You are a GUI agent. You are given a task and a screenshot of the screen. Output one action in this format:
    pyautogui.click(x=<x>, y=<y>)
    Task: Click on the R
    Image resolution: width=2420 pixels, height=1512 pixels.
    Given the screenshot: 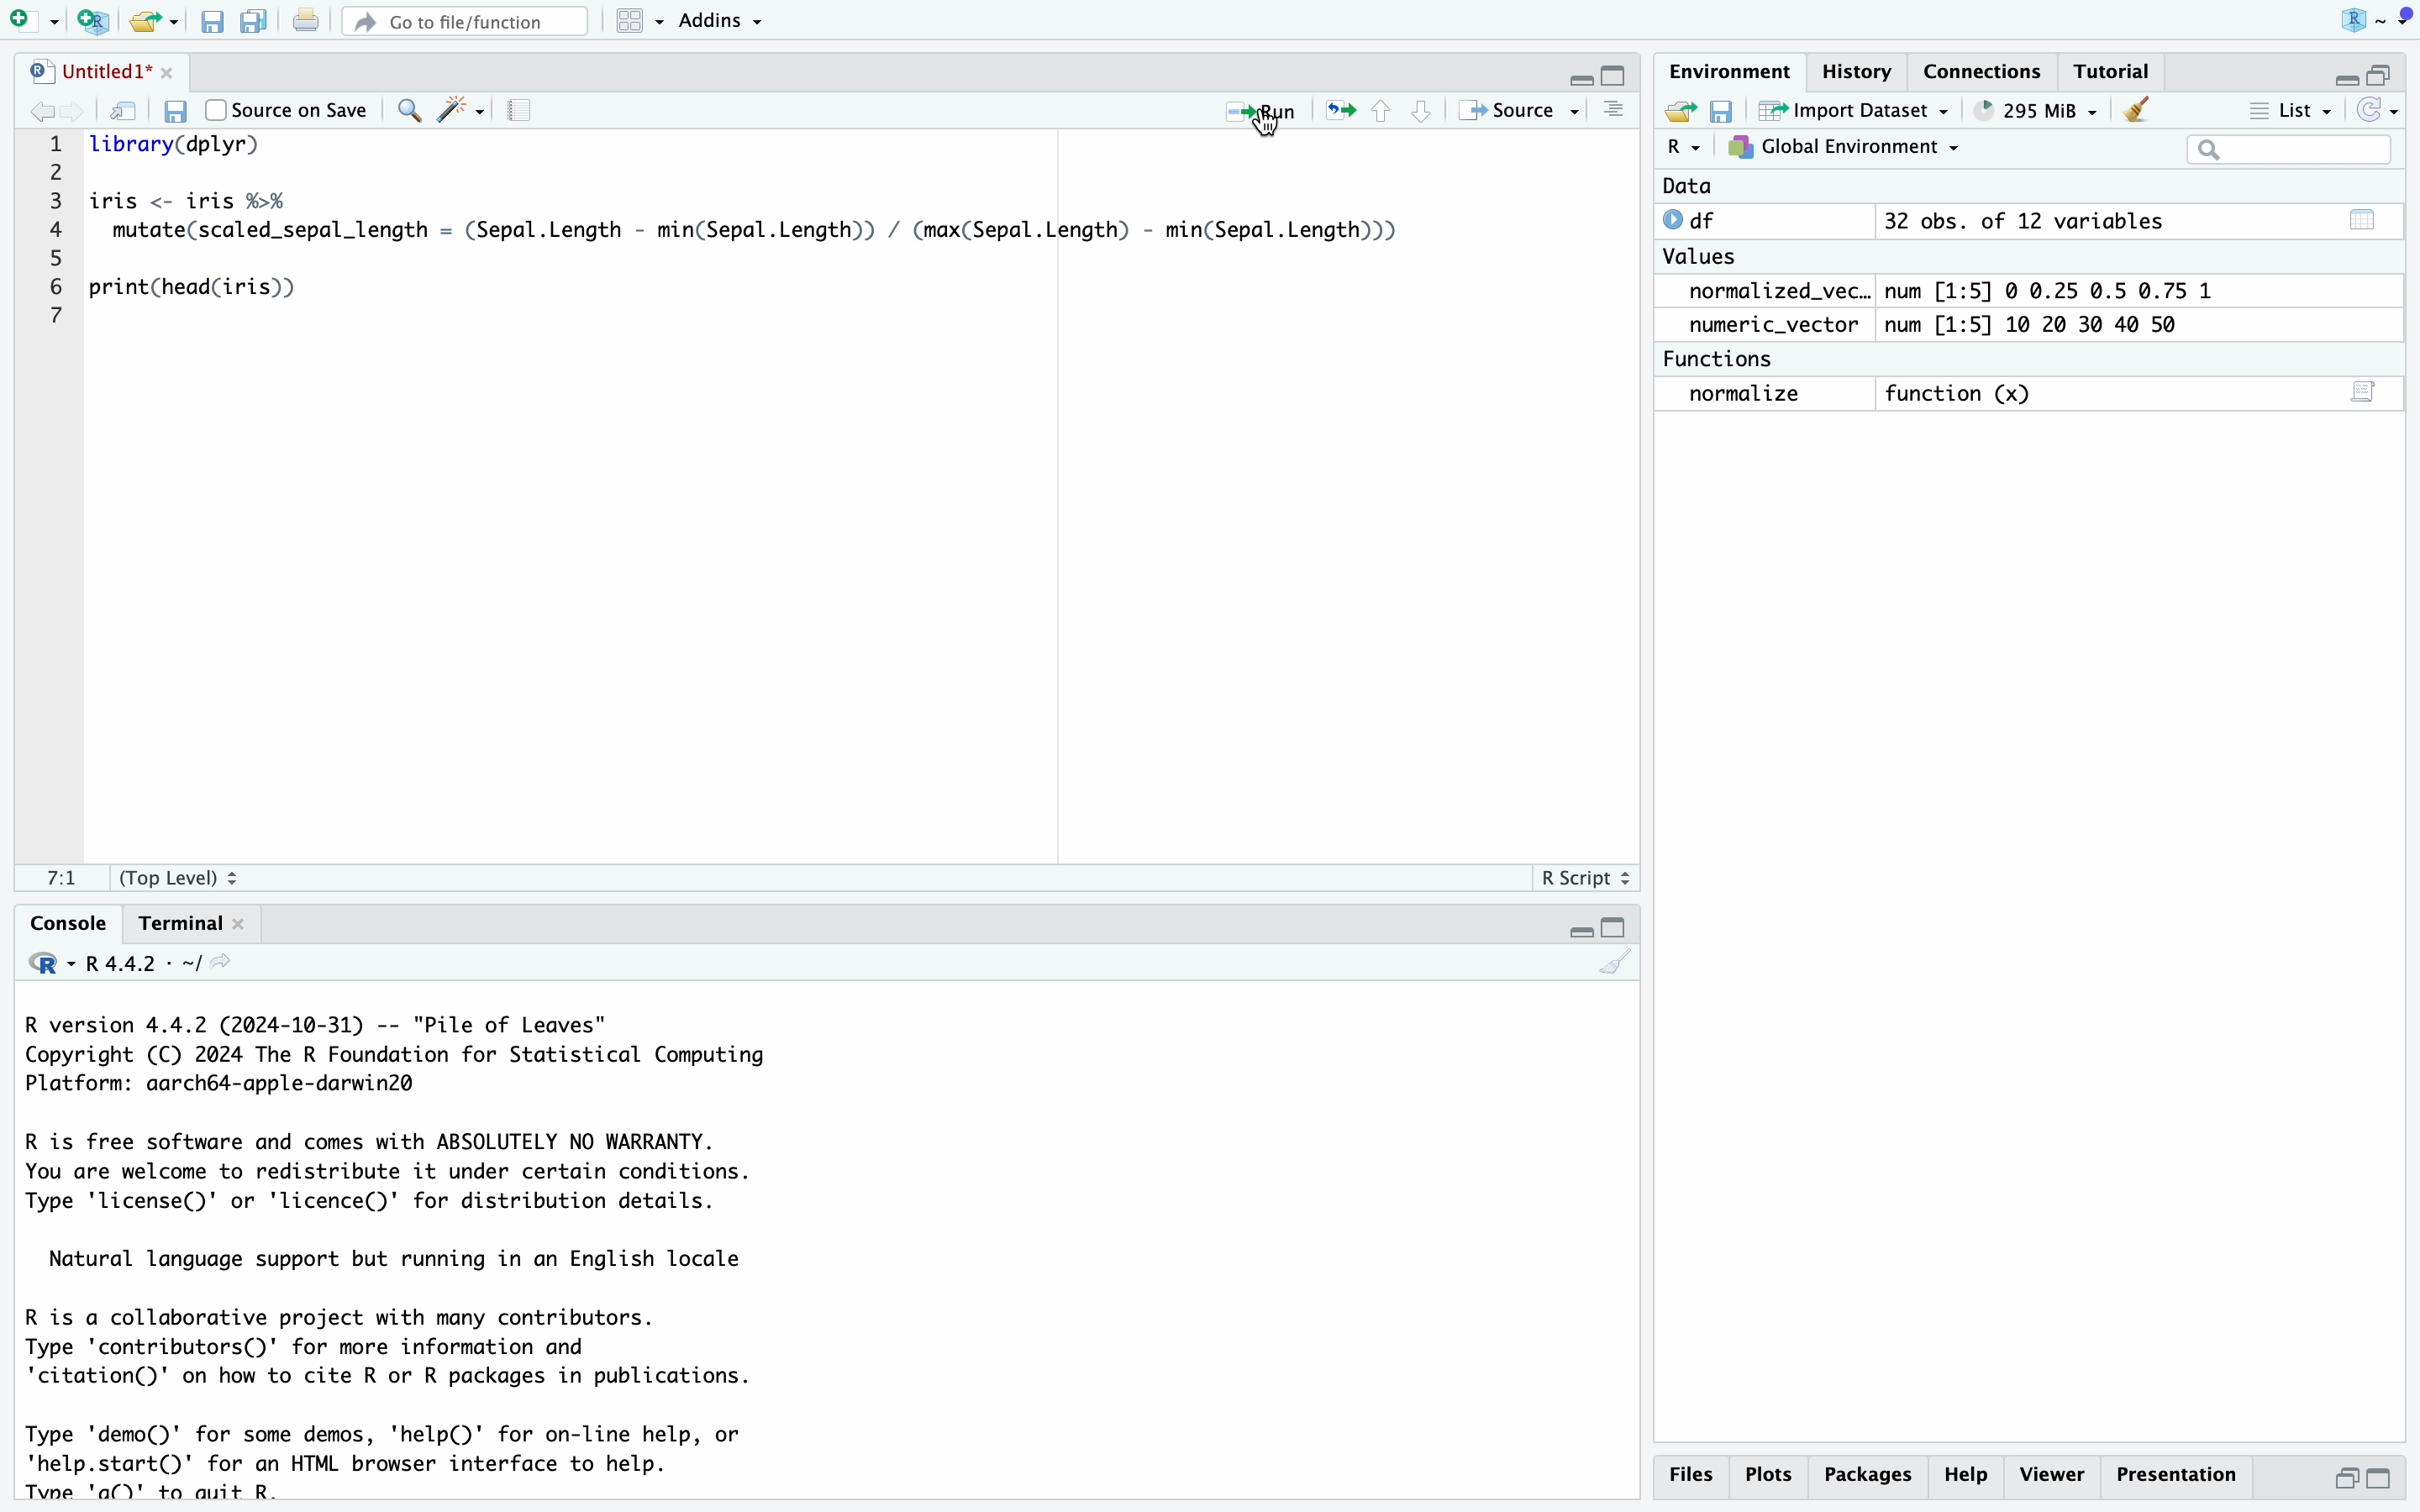 What is the action you would take?
    pyautogui.click(x=1683, y=148)
    